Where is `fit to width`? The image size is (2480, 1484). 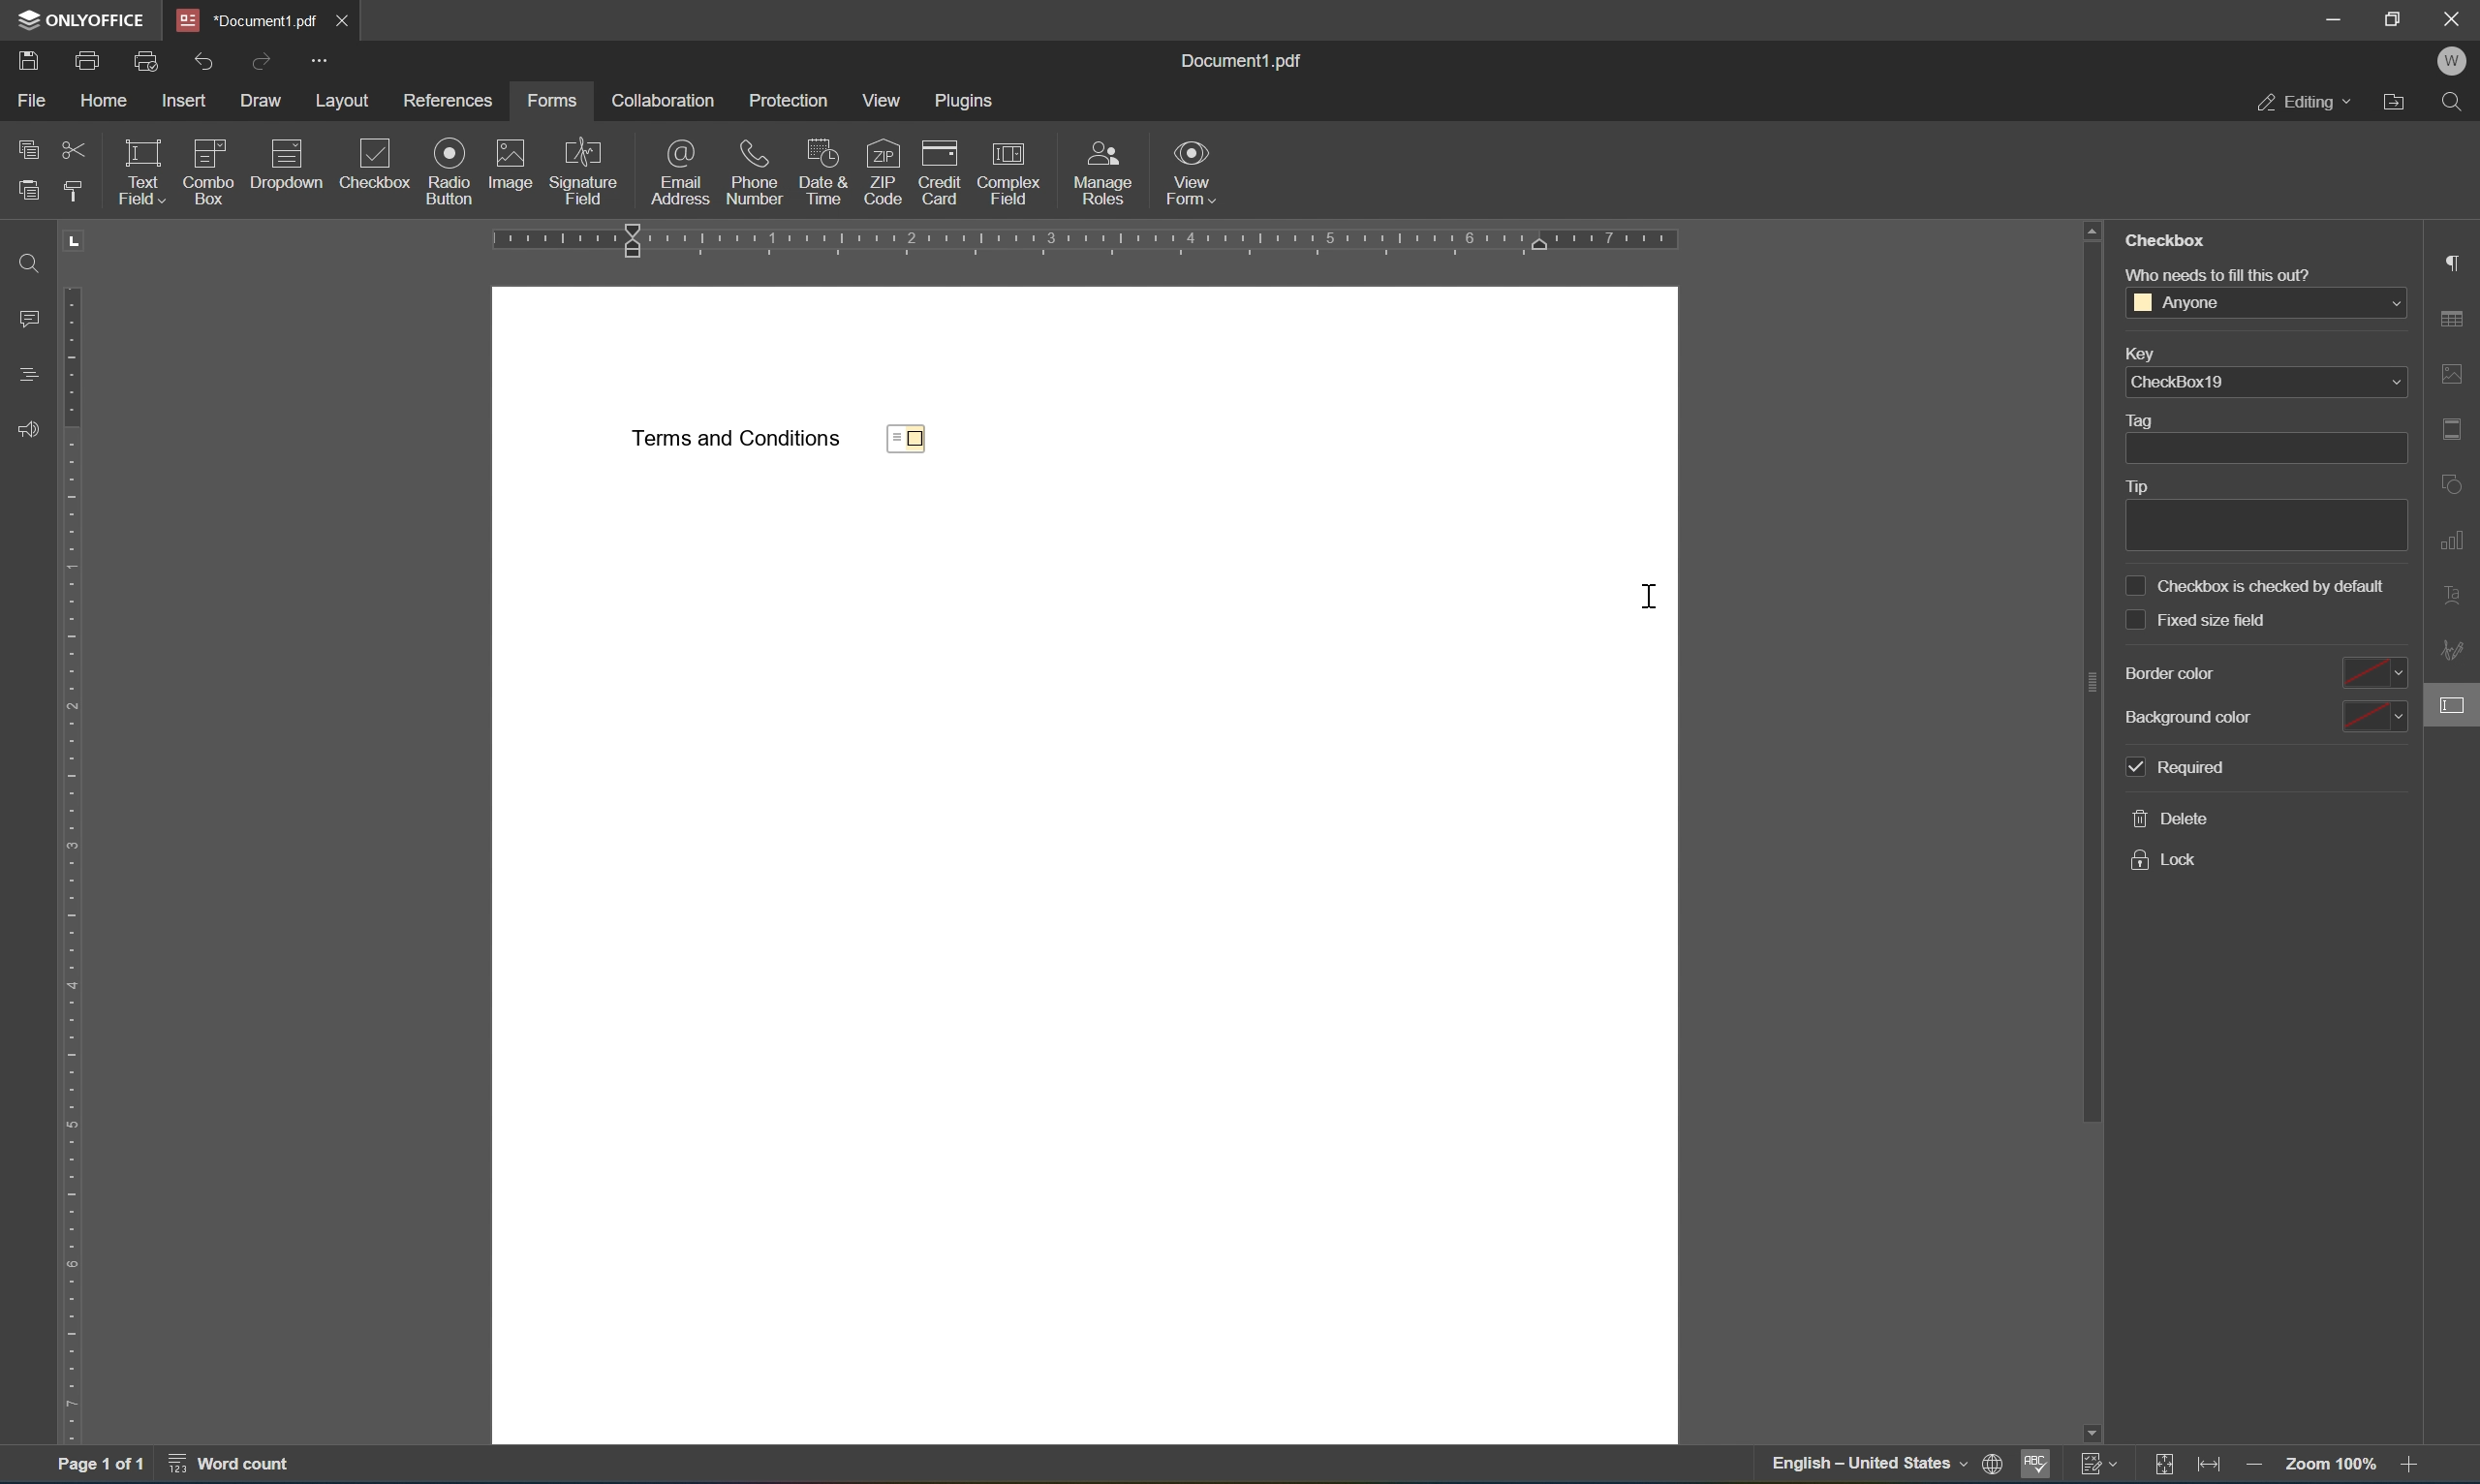
fit to width is located at coordinates (2207, 1467).